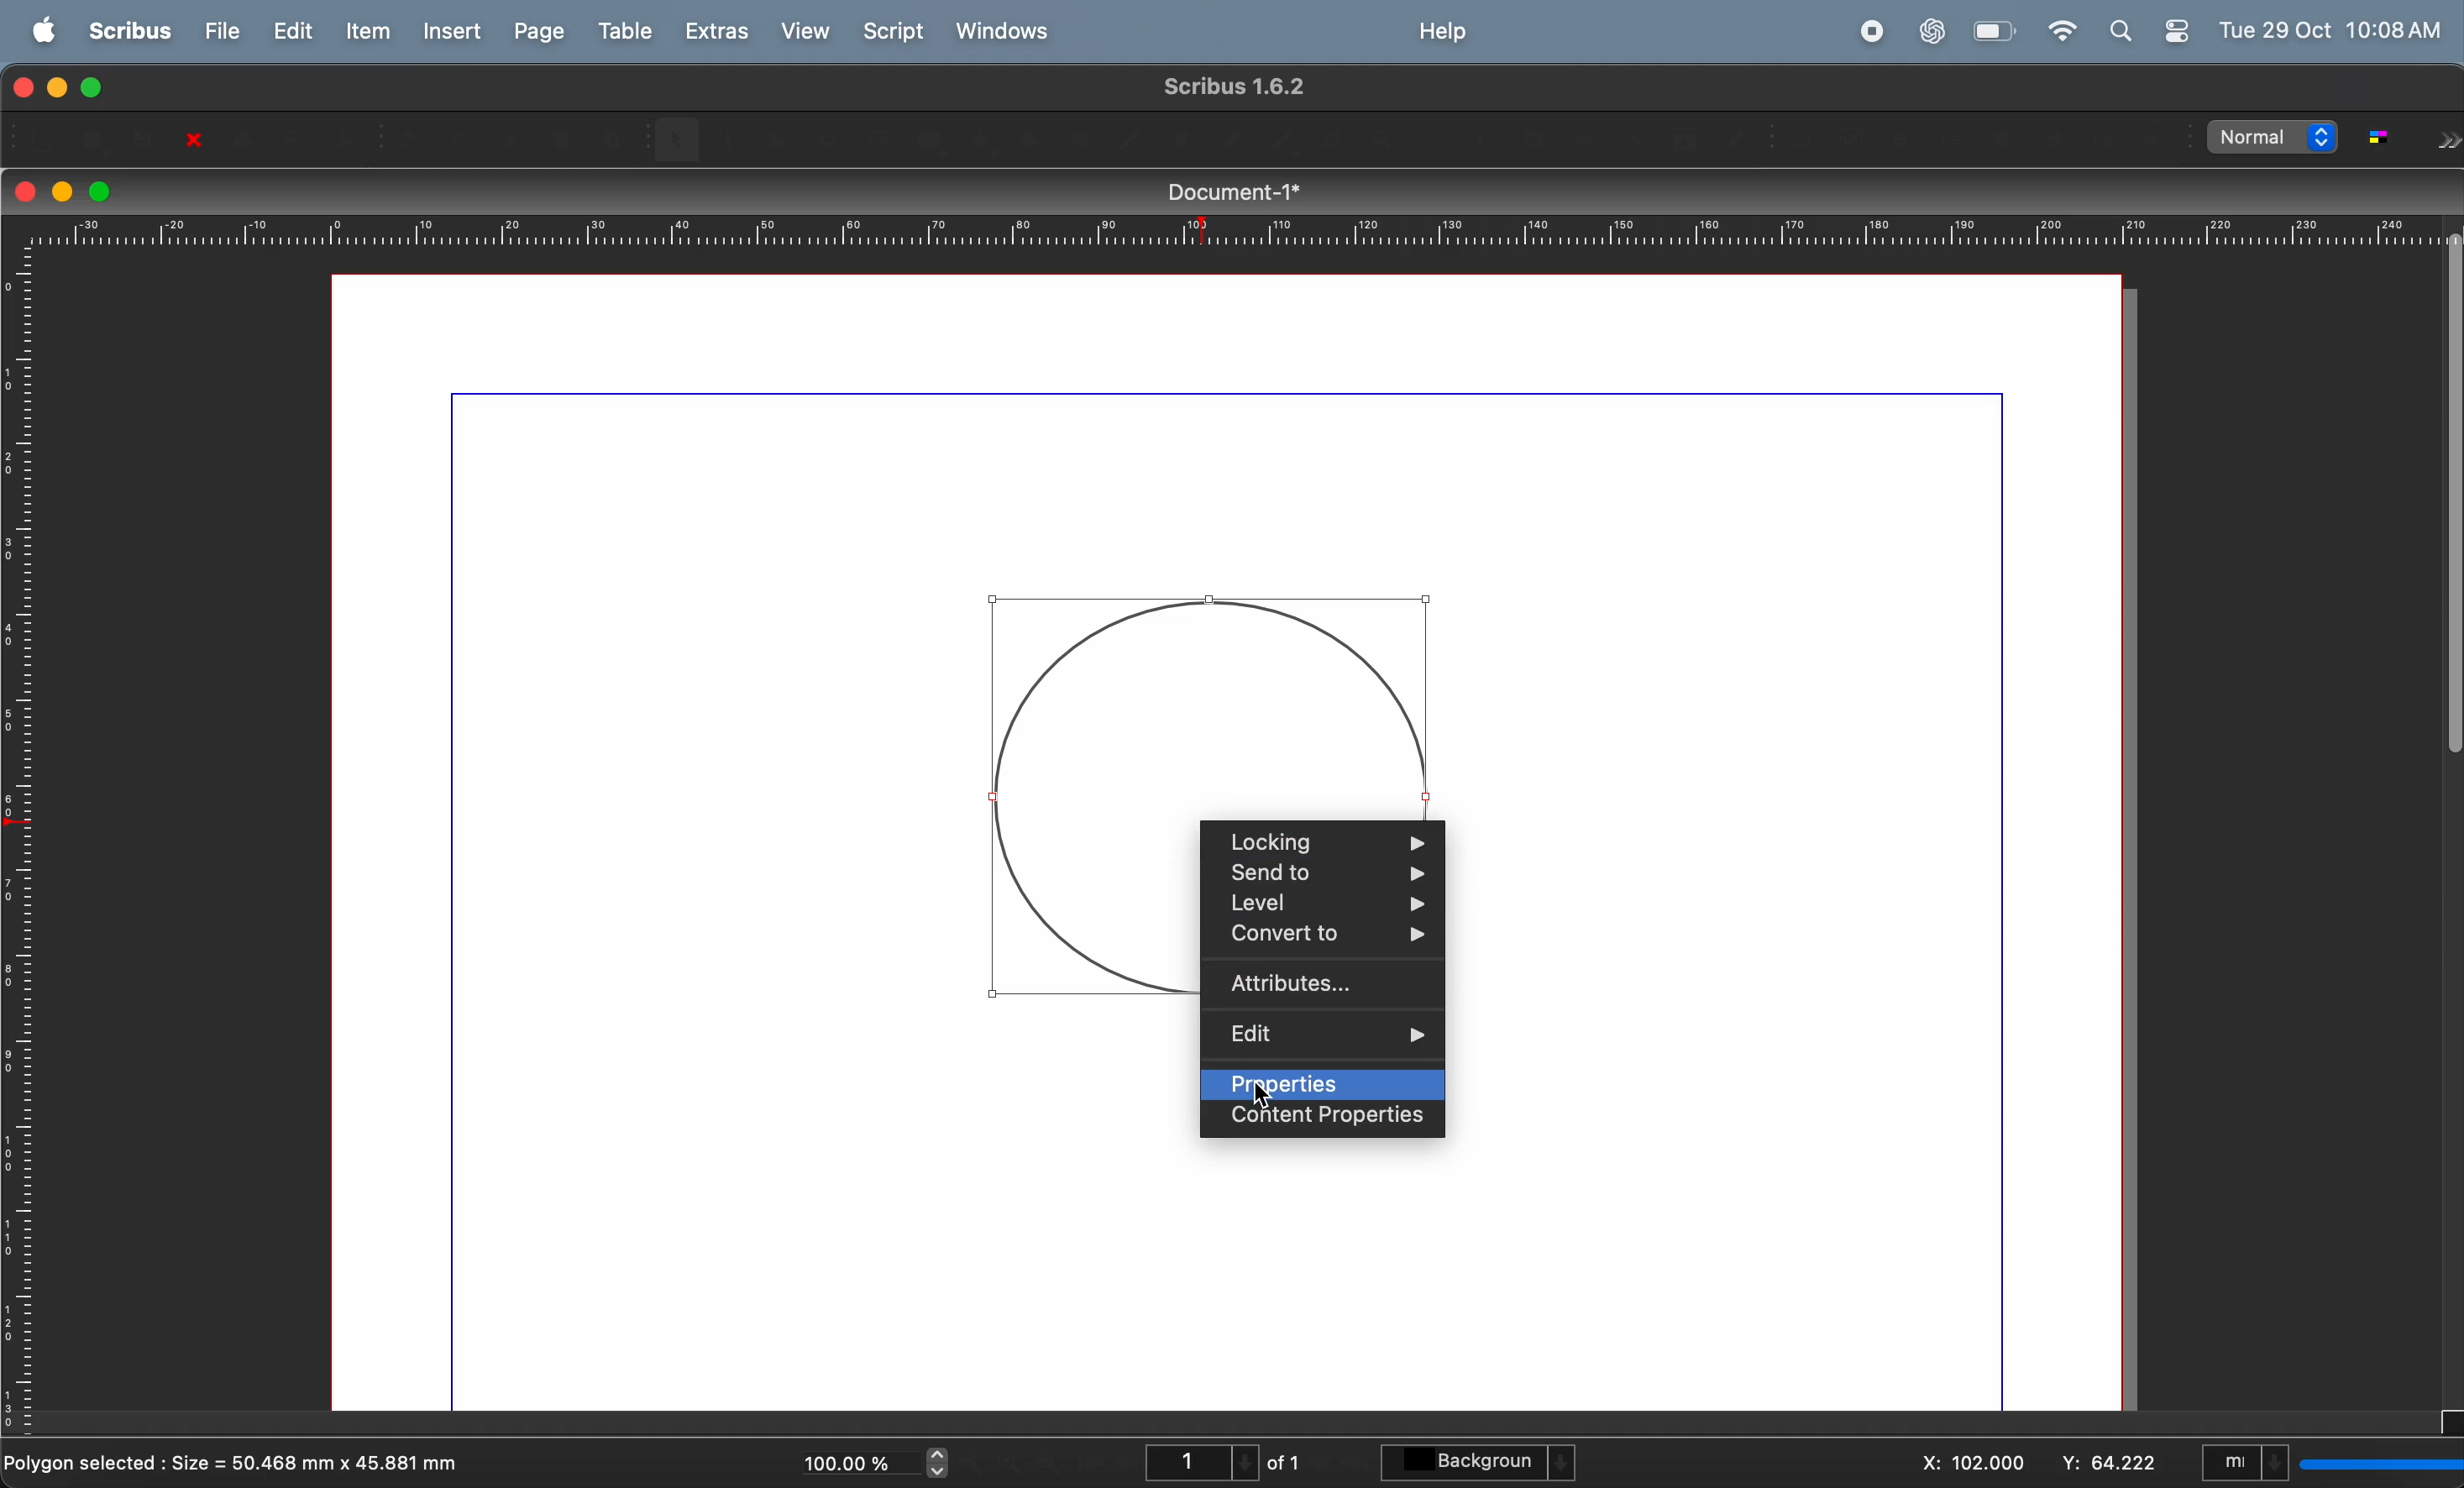  What do you see at coordinates (1969, 1460) in the screenshot?
I see `x co ordinate` at bounding box center [1969, 1460].